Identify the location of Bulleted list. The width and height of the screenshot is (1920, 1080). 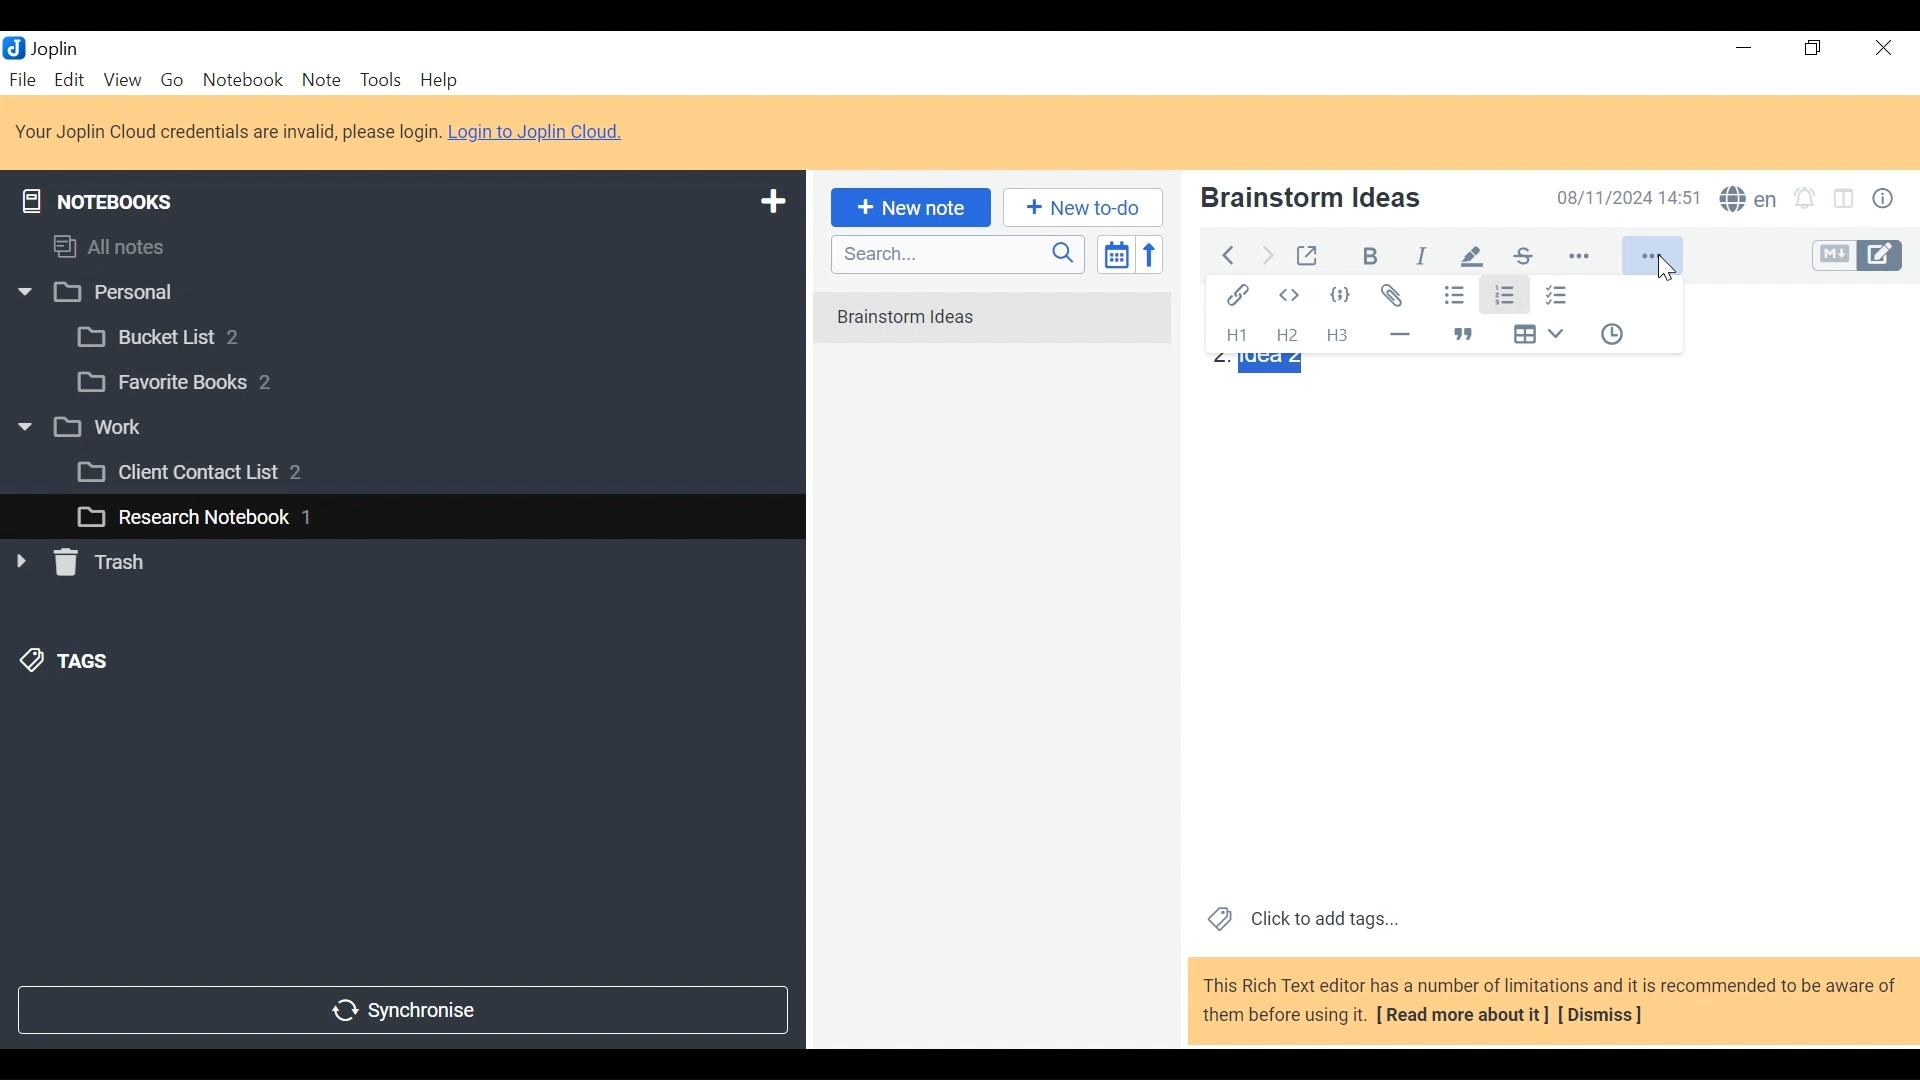
(1453, 296).